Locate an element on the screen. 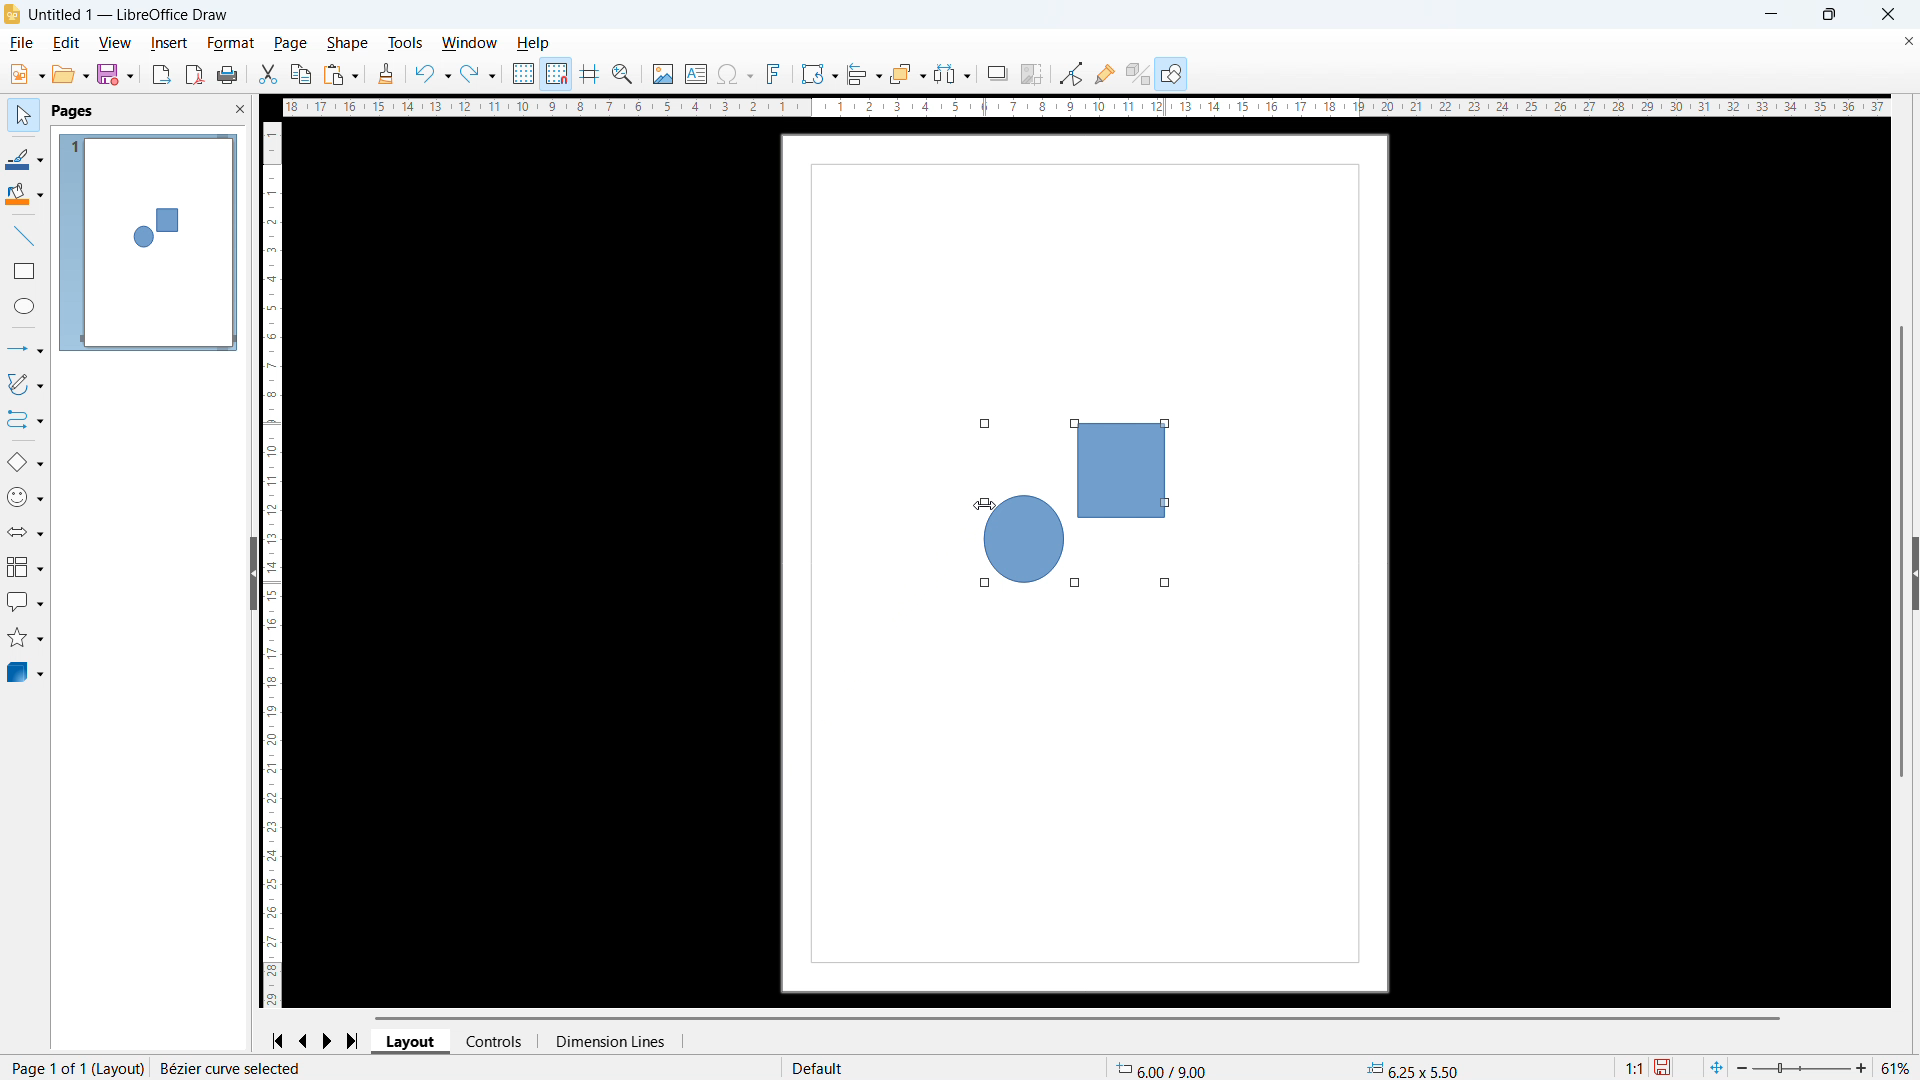 This screenshot has width=1920, height=1080. Default page style  is located at coordinates (821, 1069).